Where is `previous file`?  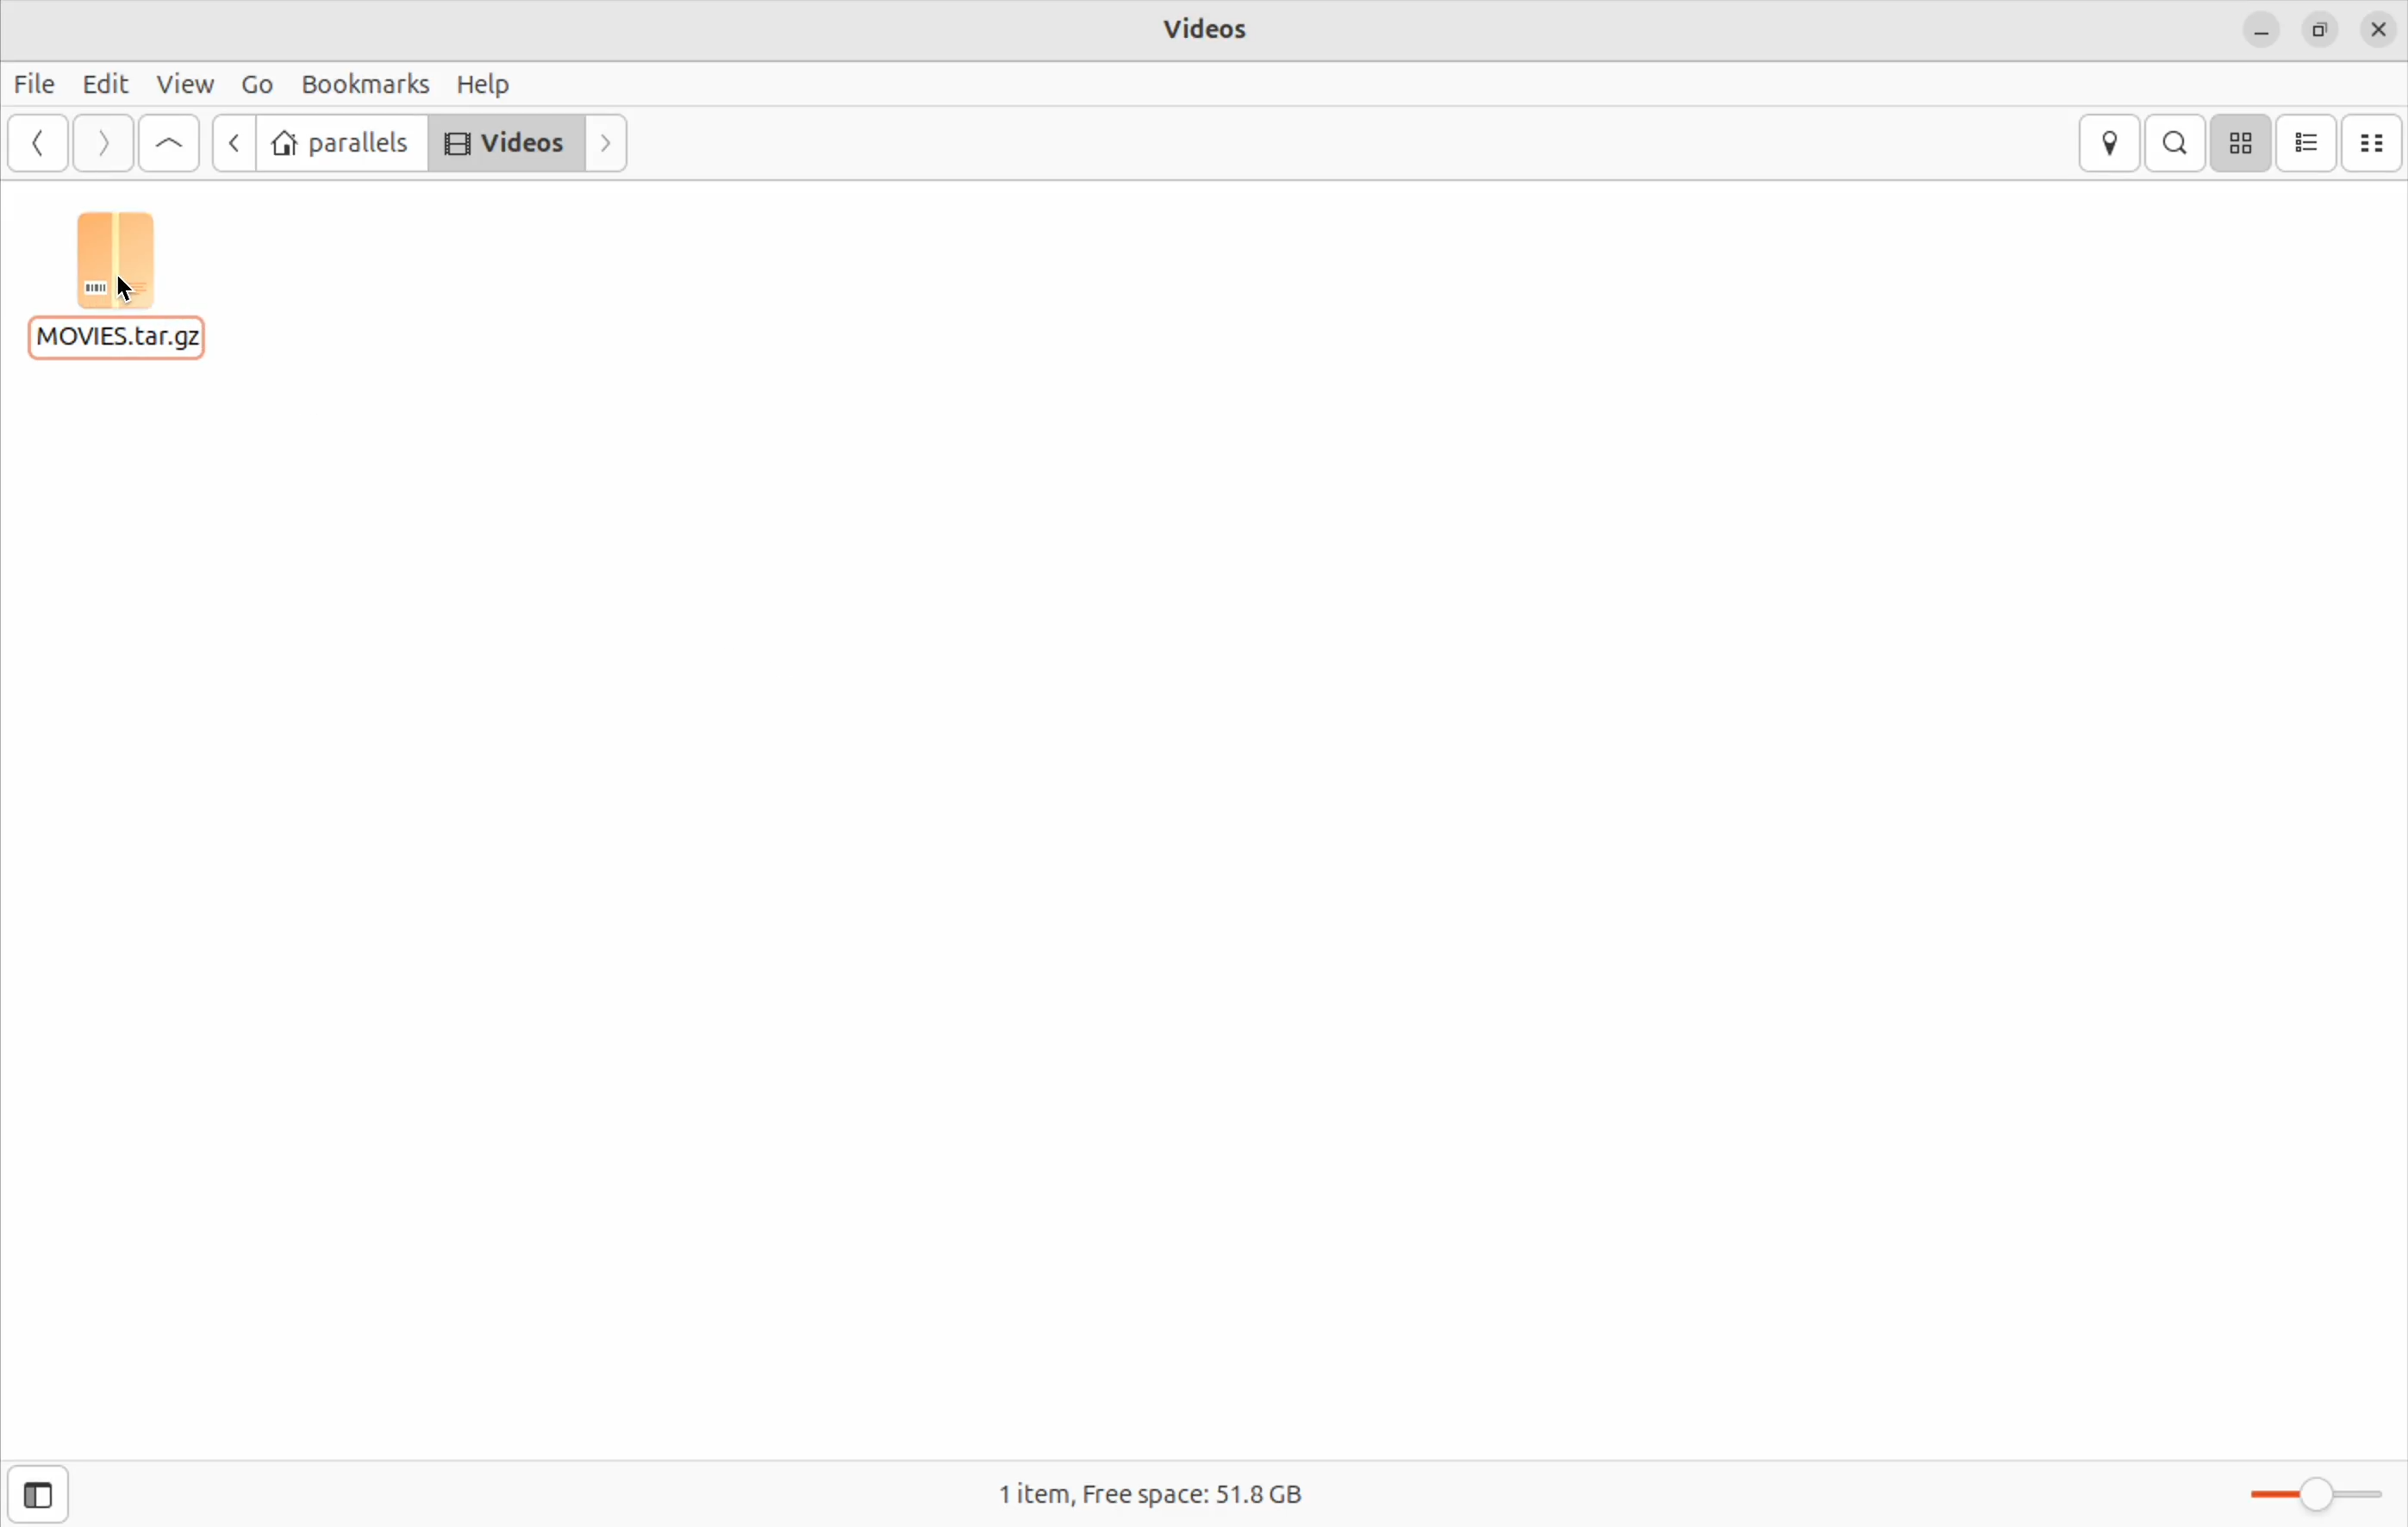
previous file is located at coordinates (231, 145).